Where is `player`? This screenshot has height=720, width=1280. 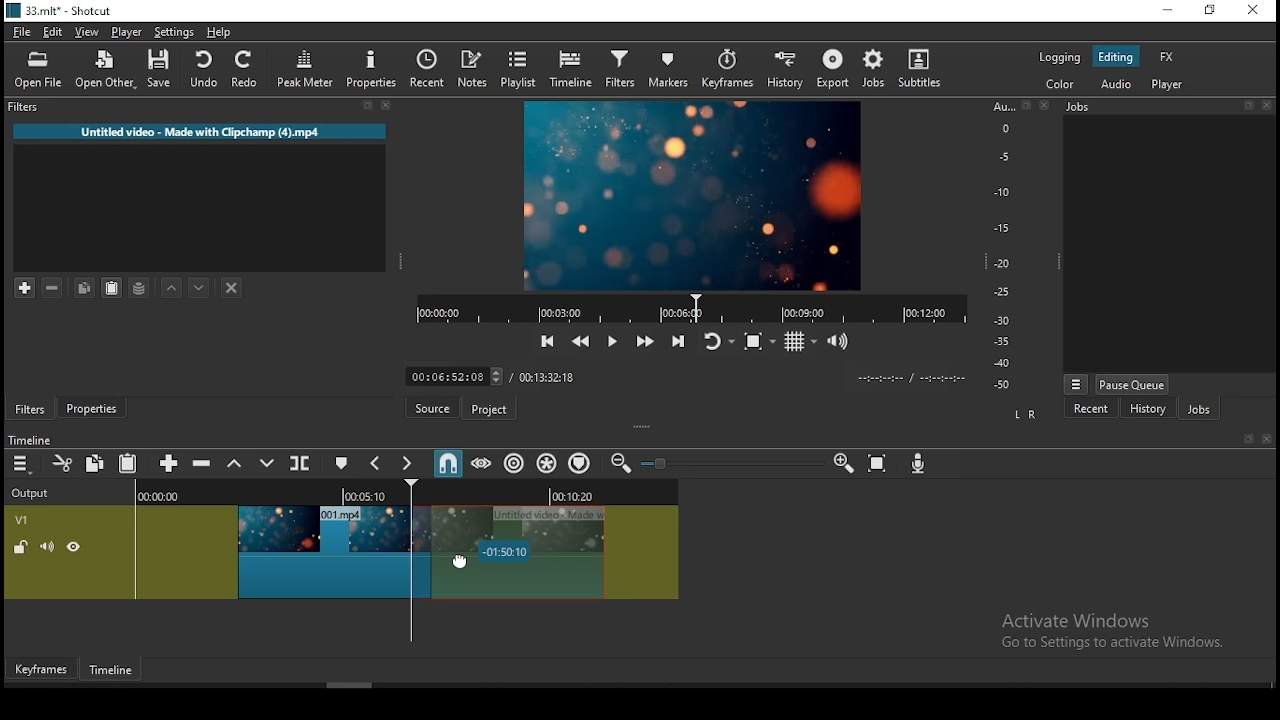 player is located at coordinates (127, 31).